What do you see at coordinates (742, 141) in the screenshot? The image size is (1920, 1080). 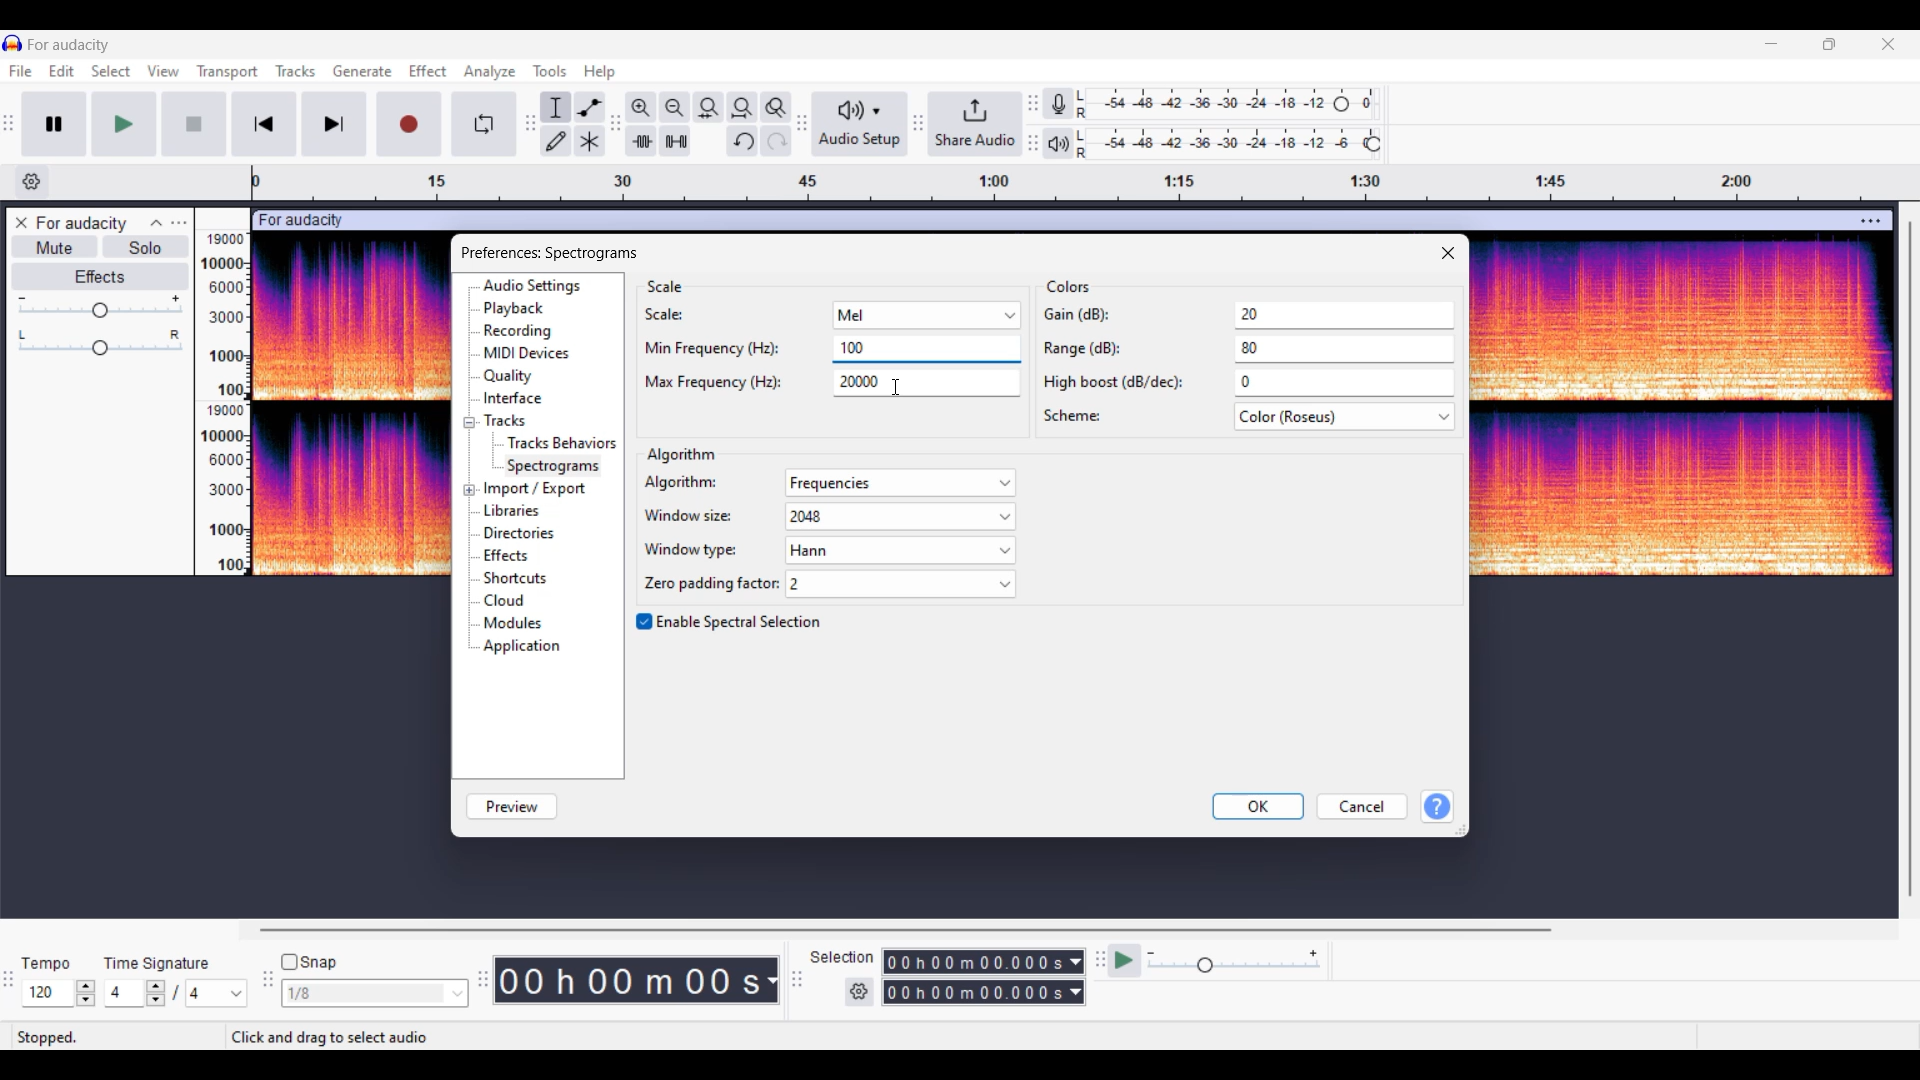 I see `Undo` at bounding box center [742, 141].